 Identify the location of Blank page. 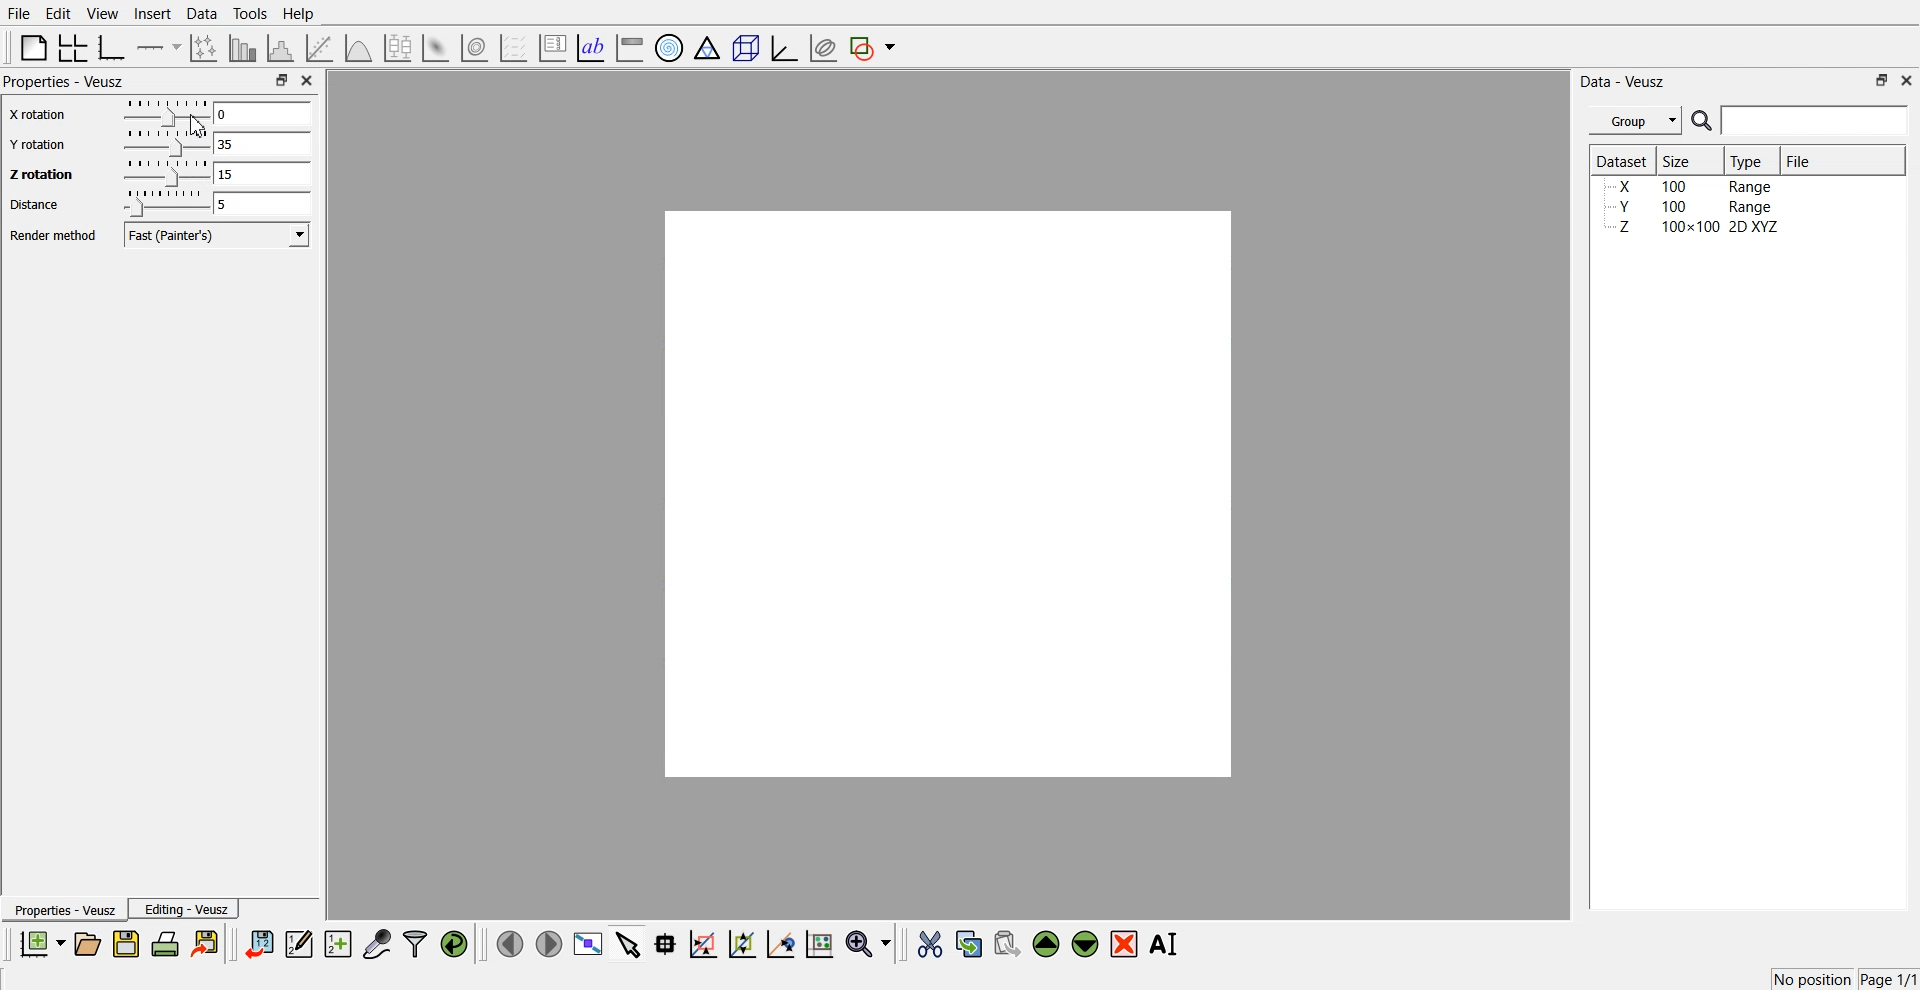
(34, 47).